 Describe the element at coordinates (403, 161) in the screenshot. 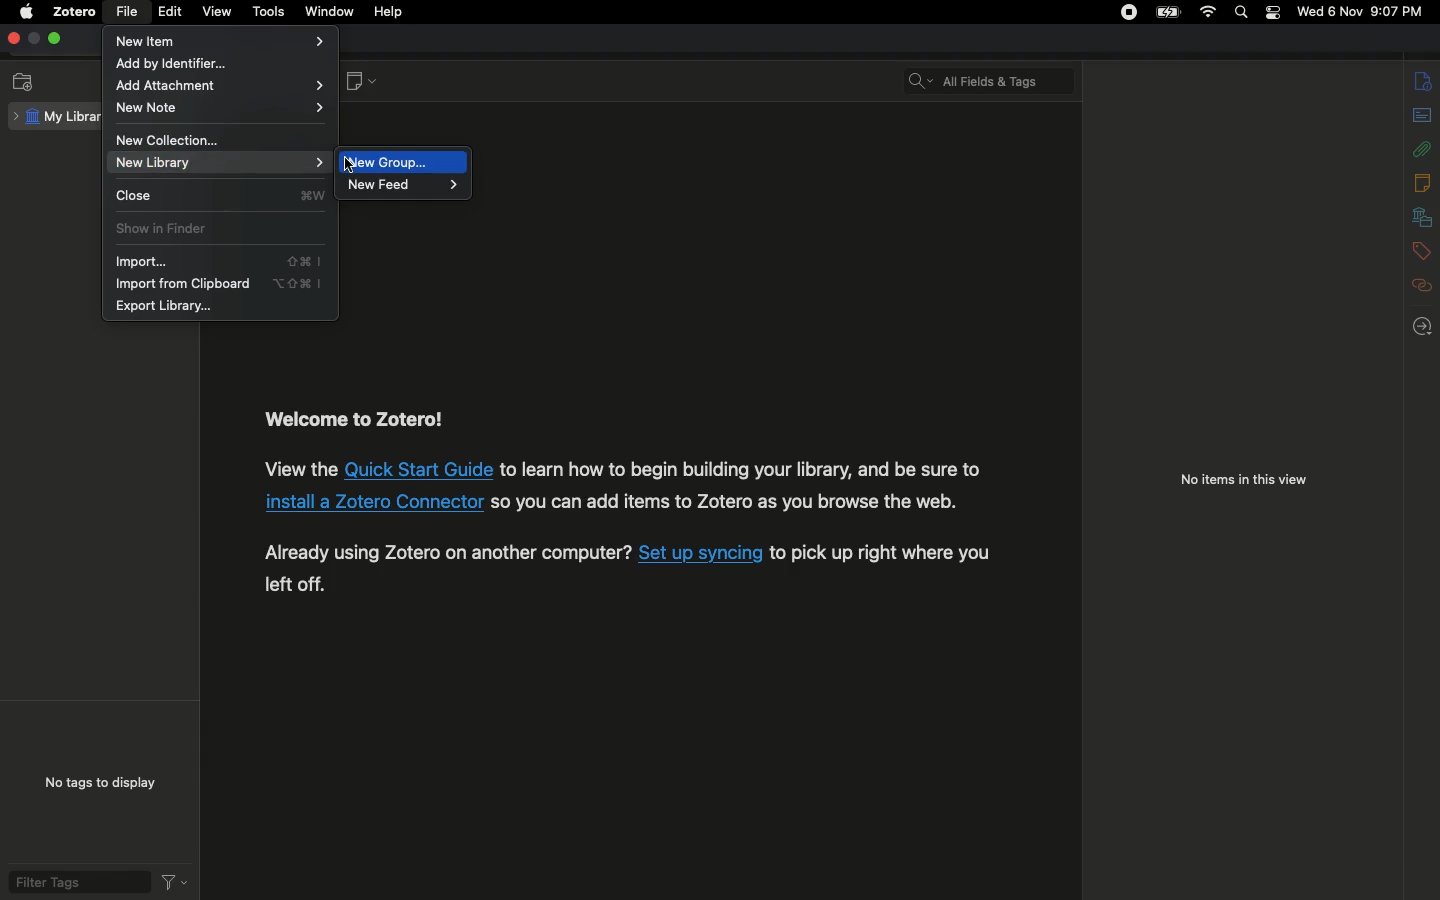

I see `New group` at that location.